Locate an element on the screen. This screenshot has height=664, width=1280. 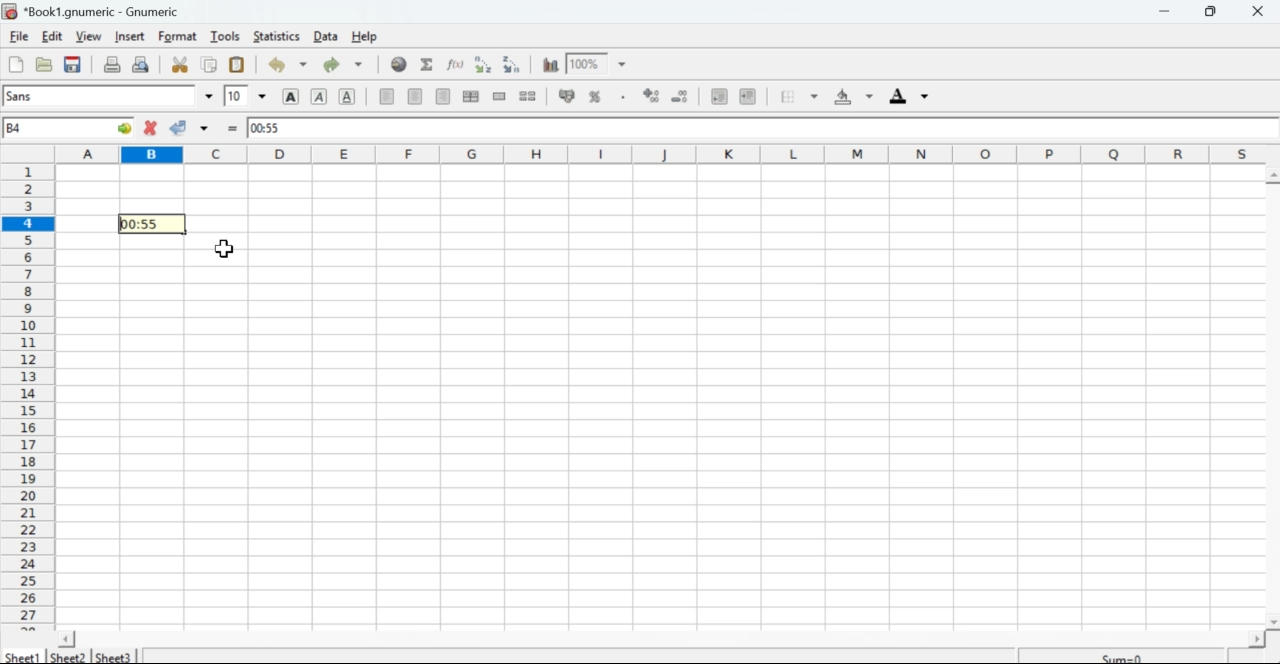
down is located at coordinates (208, 127).